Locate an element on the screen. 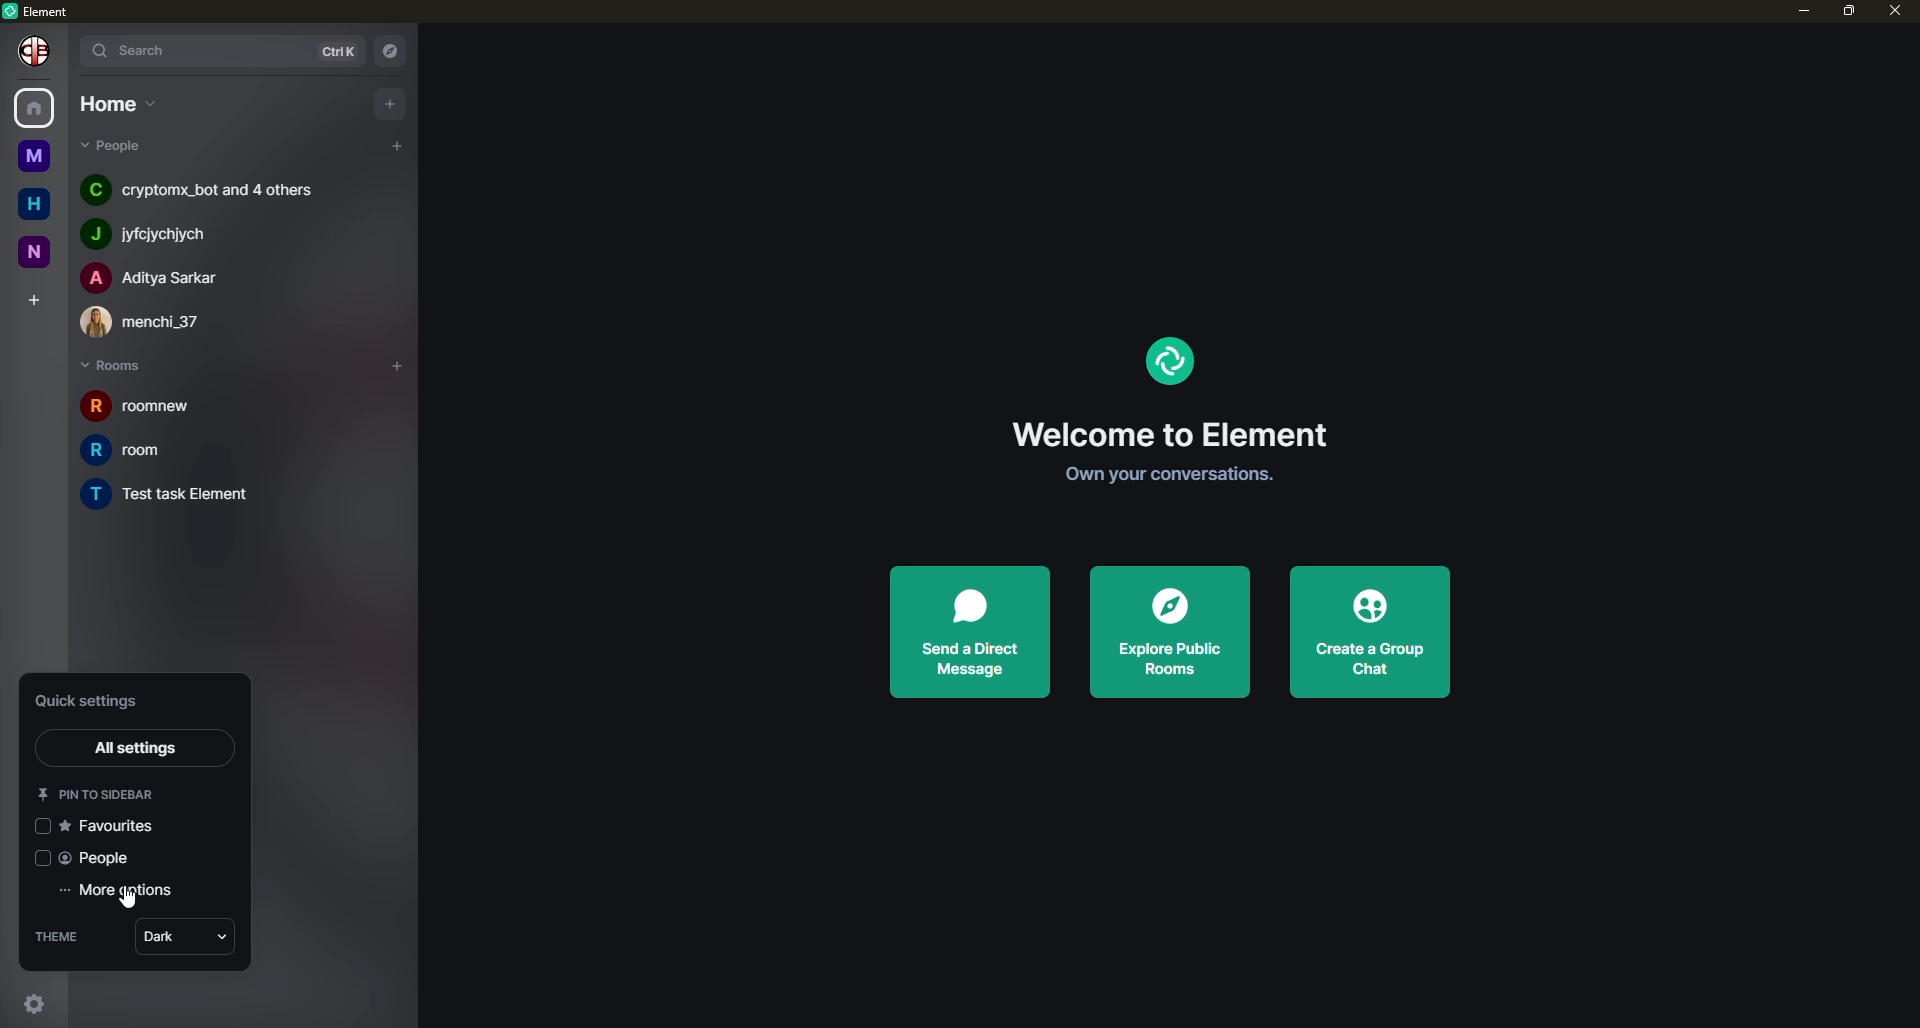  welcome is located at coordinates (1166, 434).